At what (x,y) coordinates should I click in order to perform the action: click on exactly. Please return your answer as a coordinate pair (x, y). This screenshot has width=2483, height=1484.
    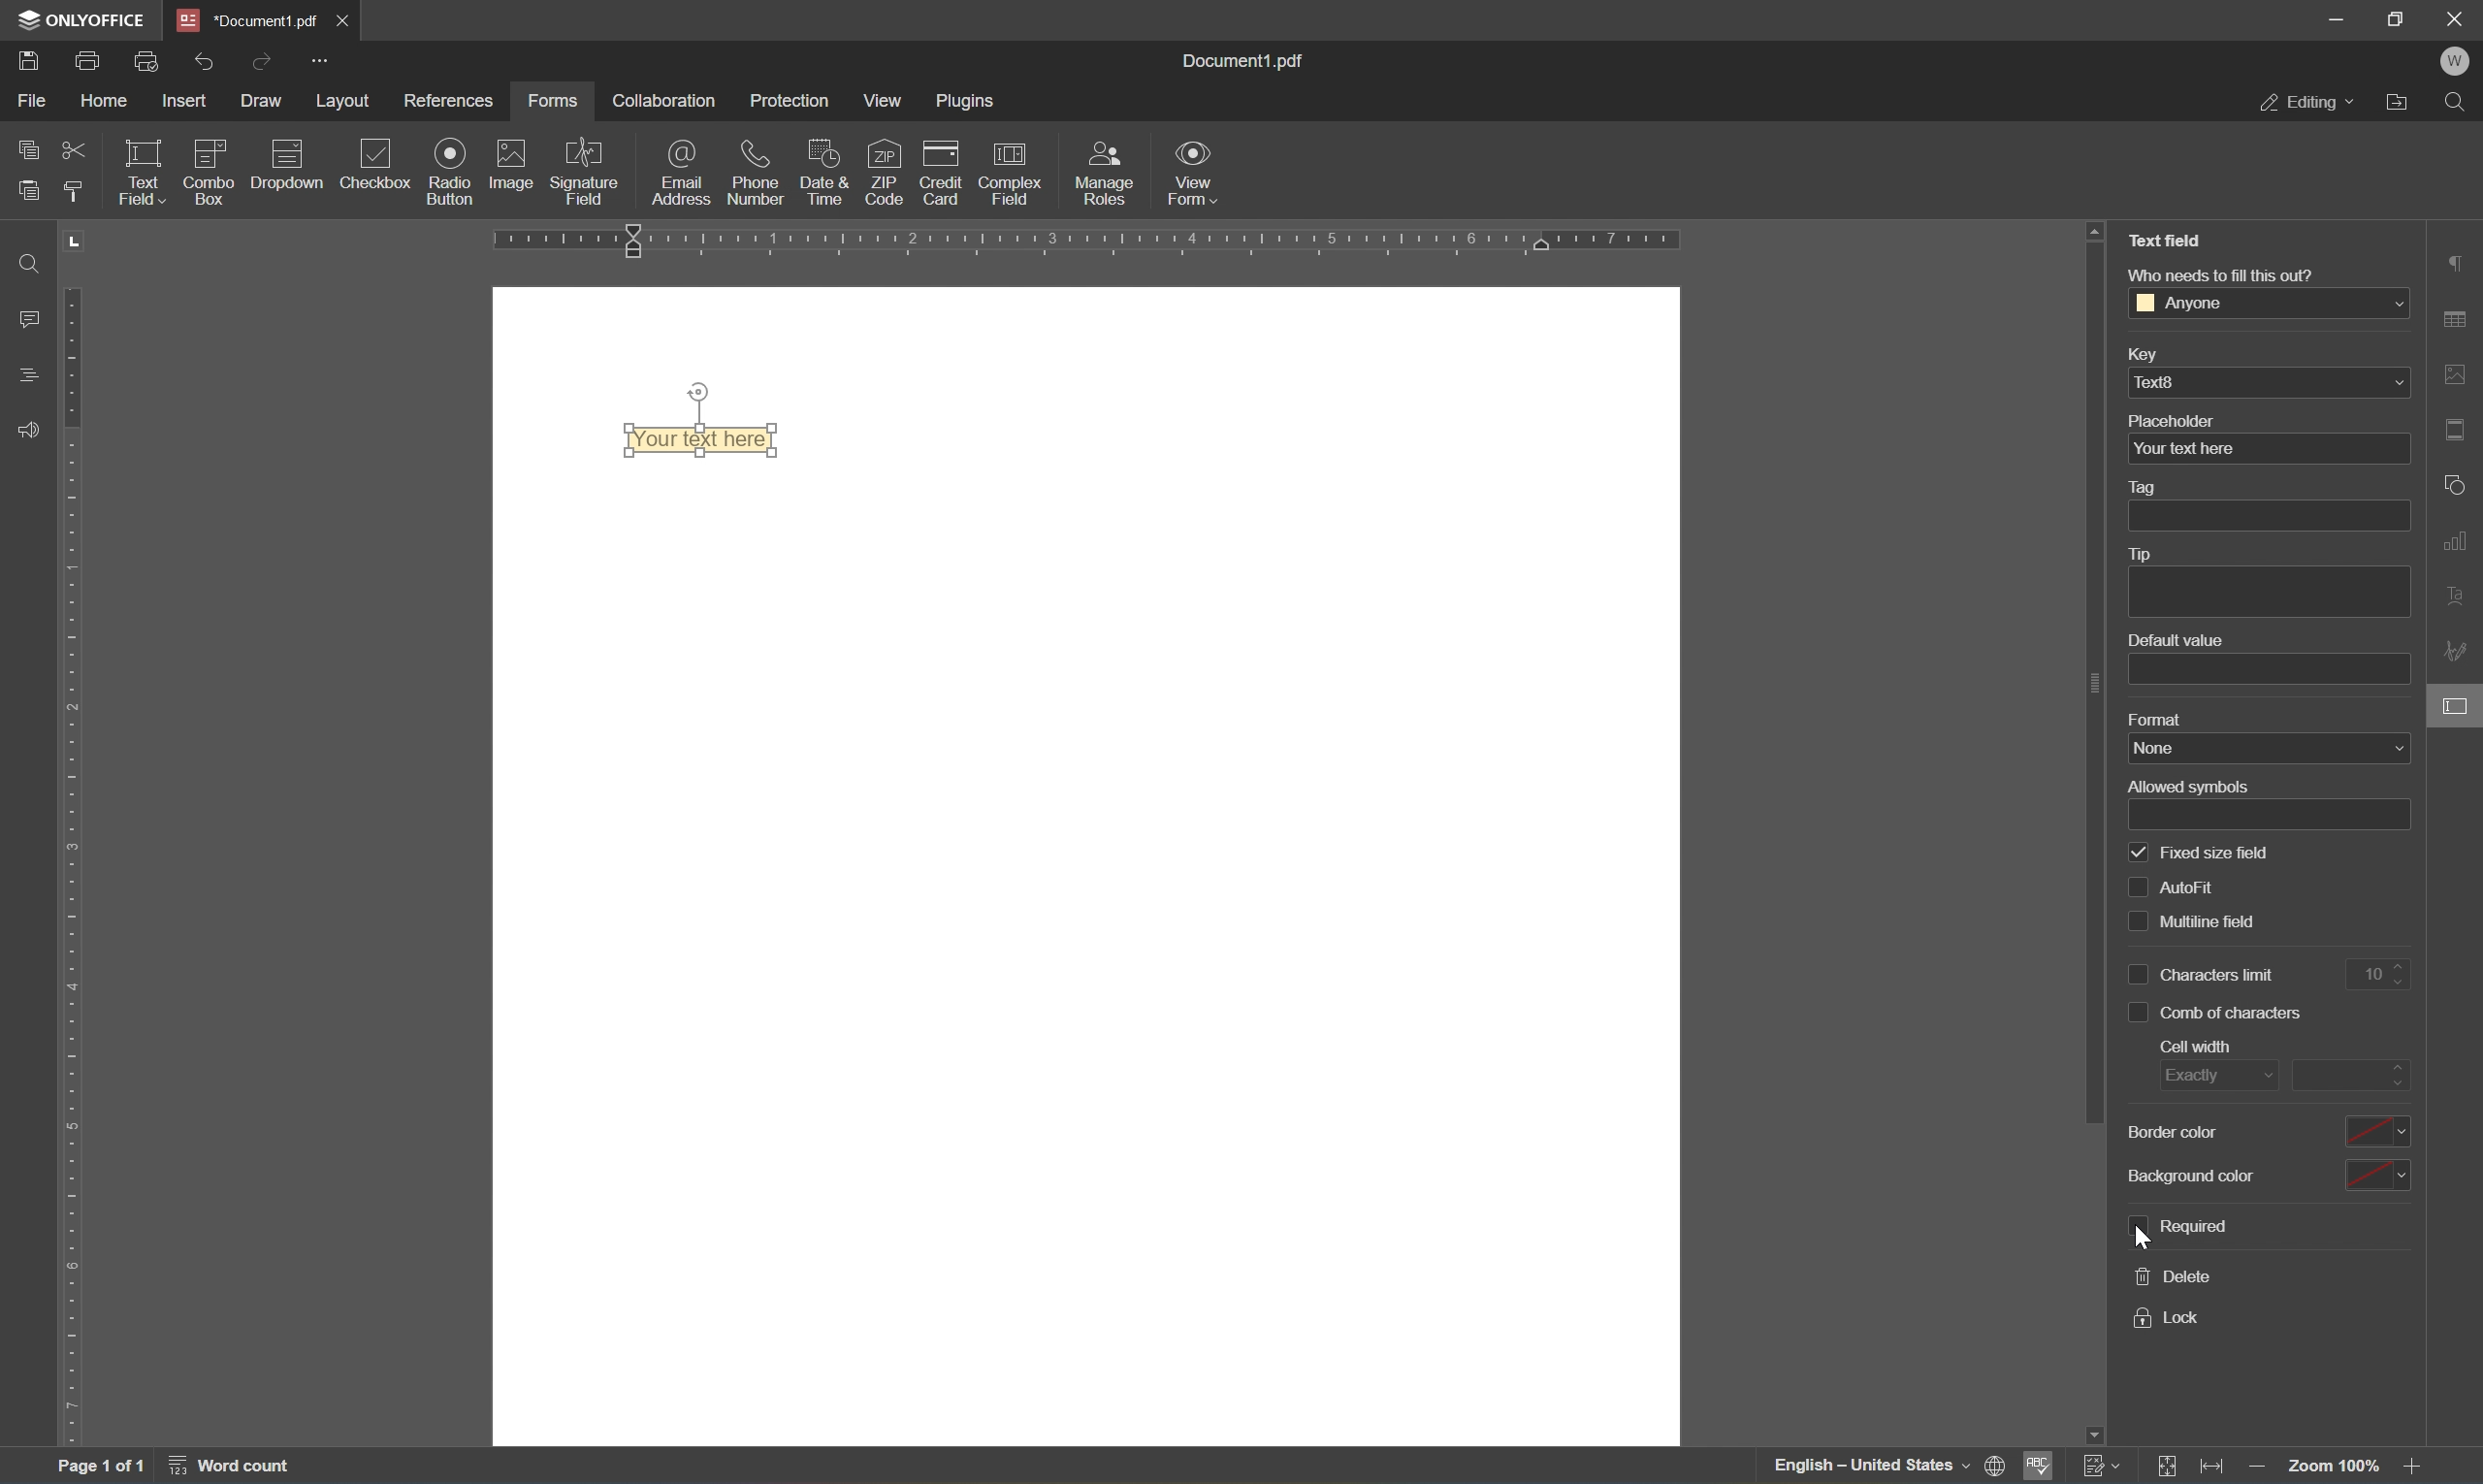
    Looking at the image, I should click on (2224, 1072).